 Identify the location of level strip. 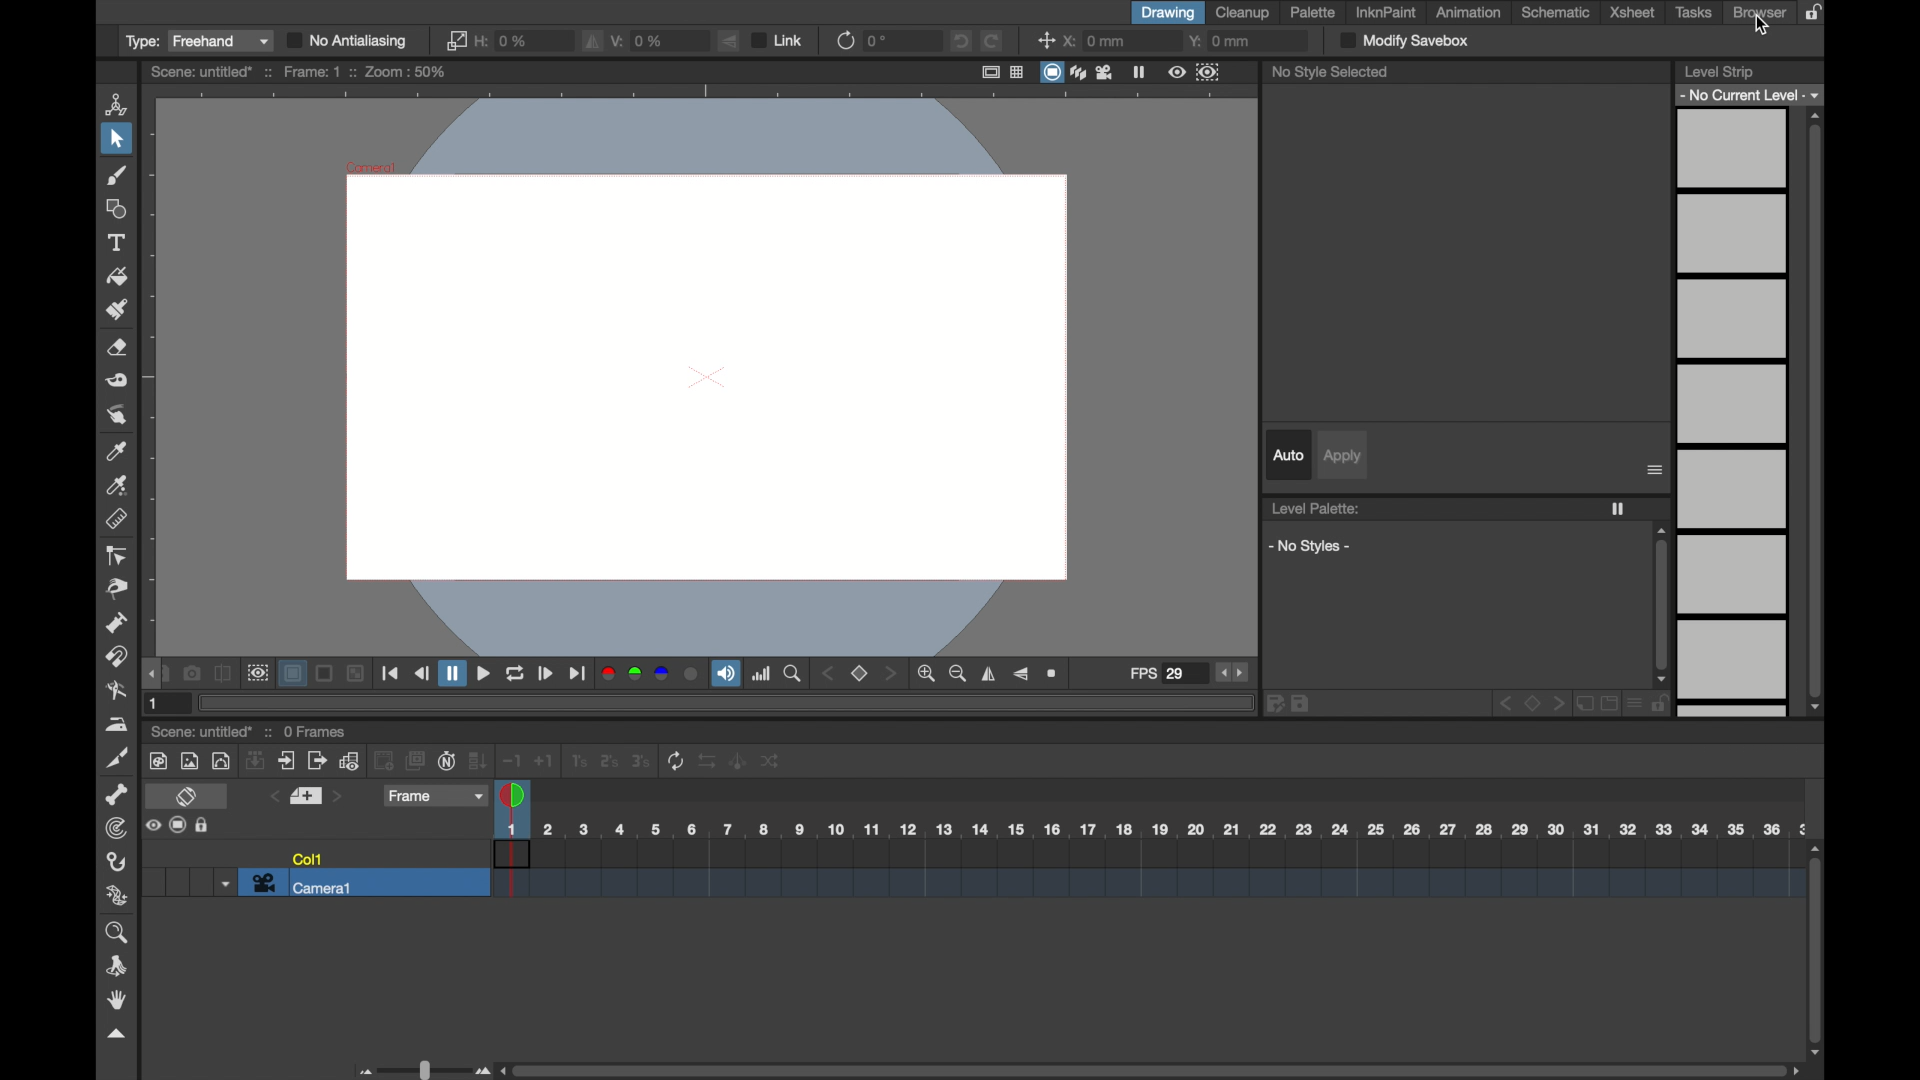
(1720, 70).